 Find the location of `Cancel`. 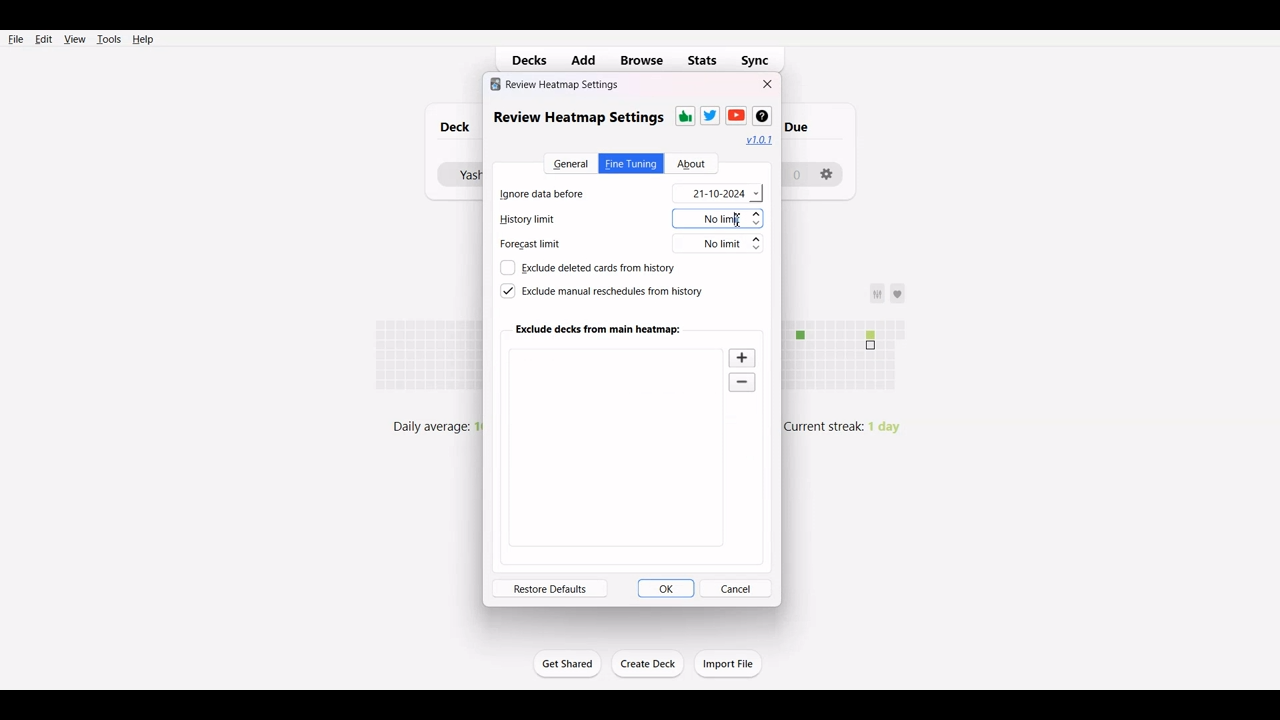

Cancel is located at coordinates (736, 588).